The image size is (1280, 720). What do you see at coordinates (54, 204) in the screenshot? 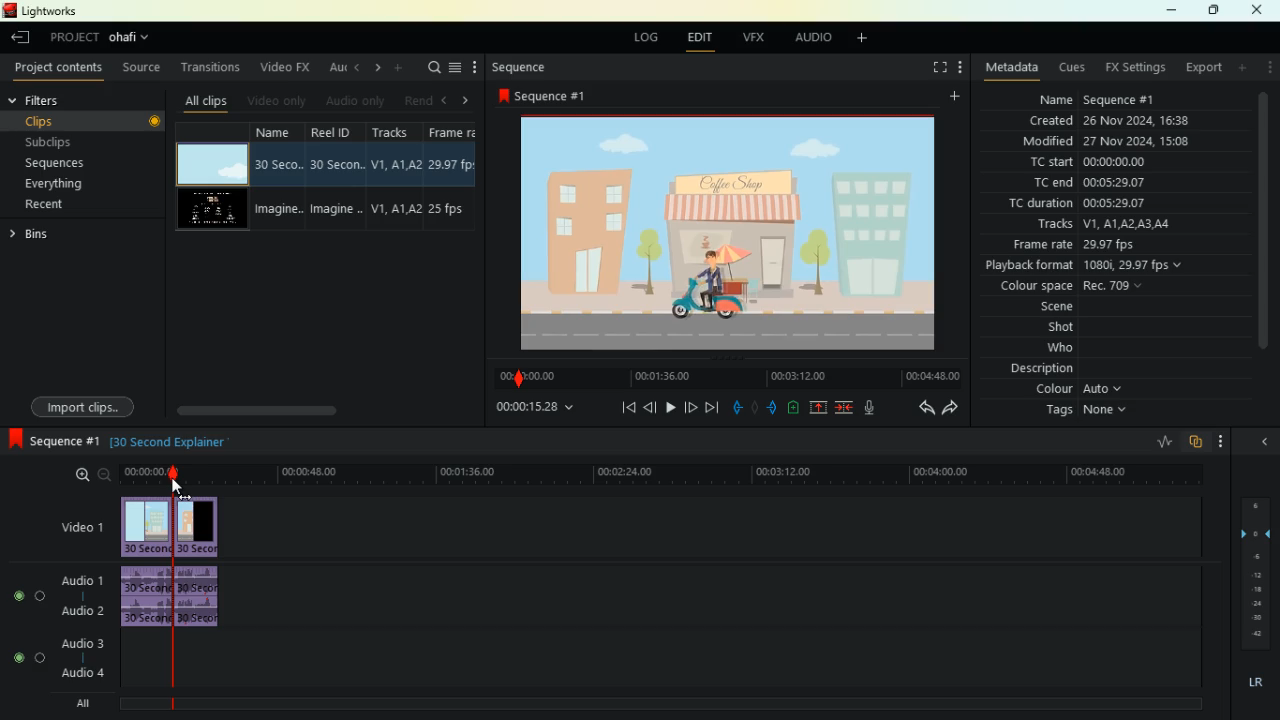
I see `recent` at bounding box center [54, 204].